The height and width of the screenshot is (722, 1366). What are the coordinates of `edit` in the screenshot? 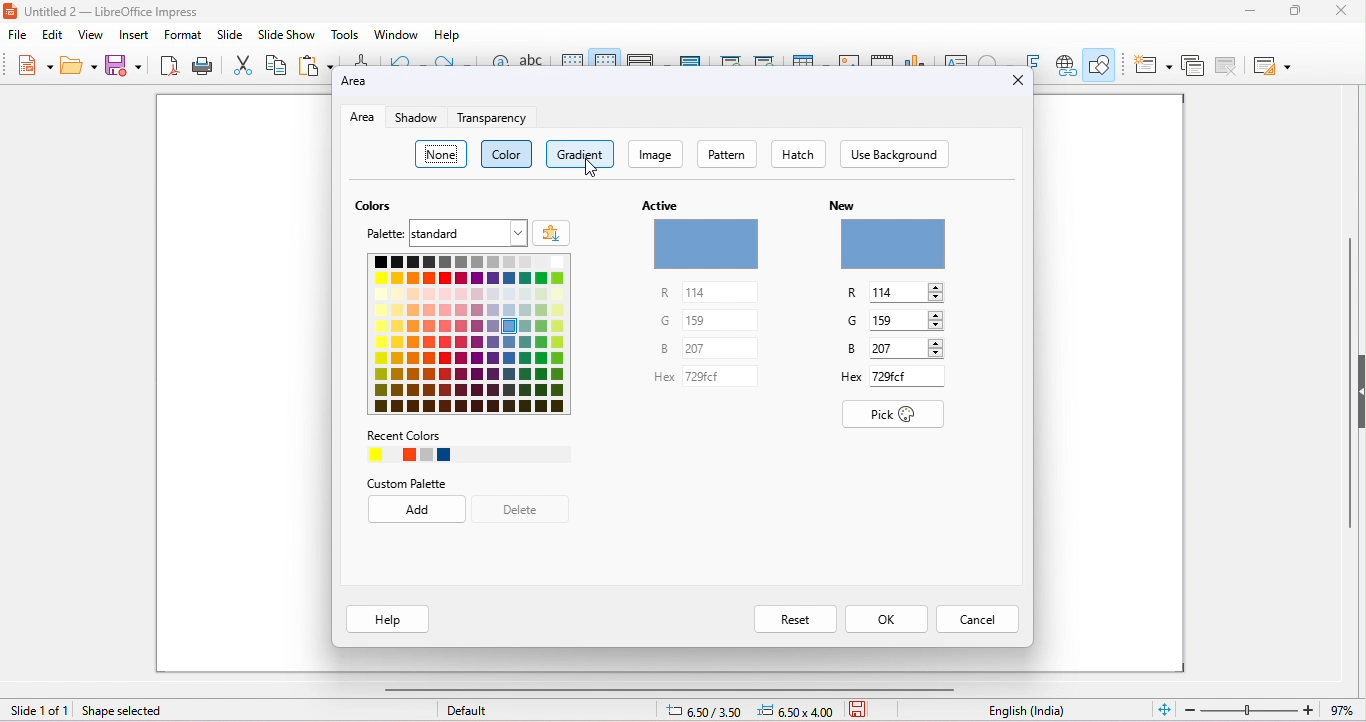 It's located at (52, 36).